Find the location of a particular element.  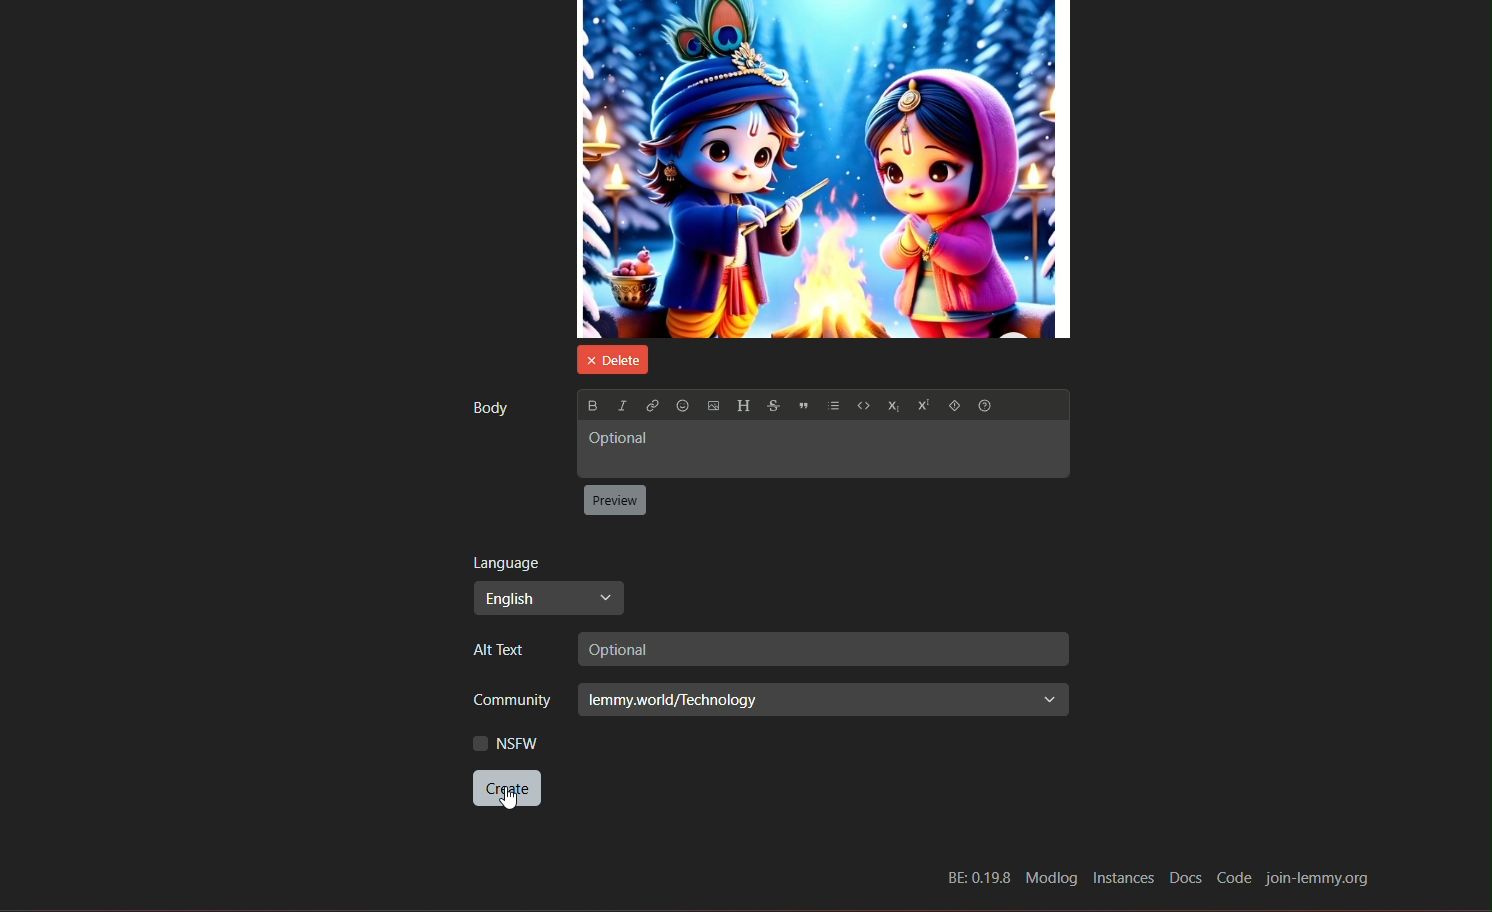

 is located at coordinates (862, 408).